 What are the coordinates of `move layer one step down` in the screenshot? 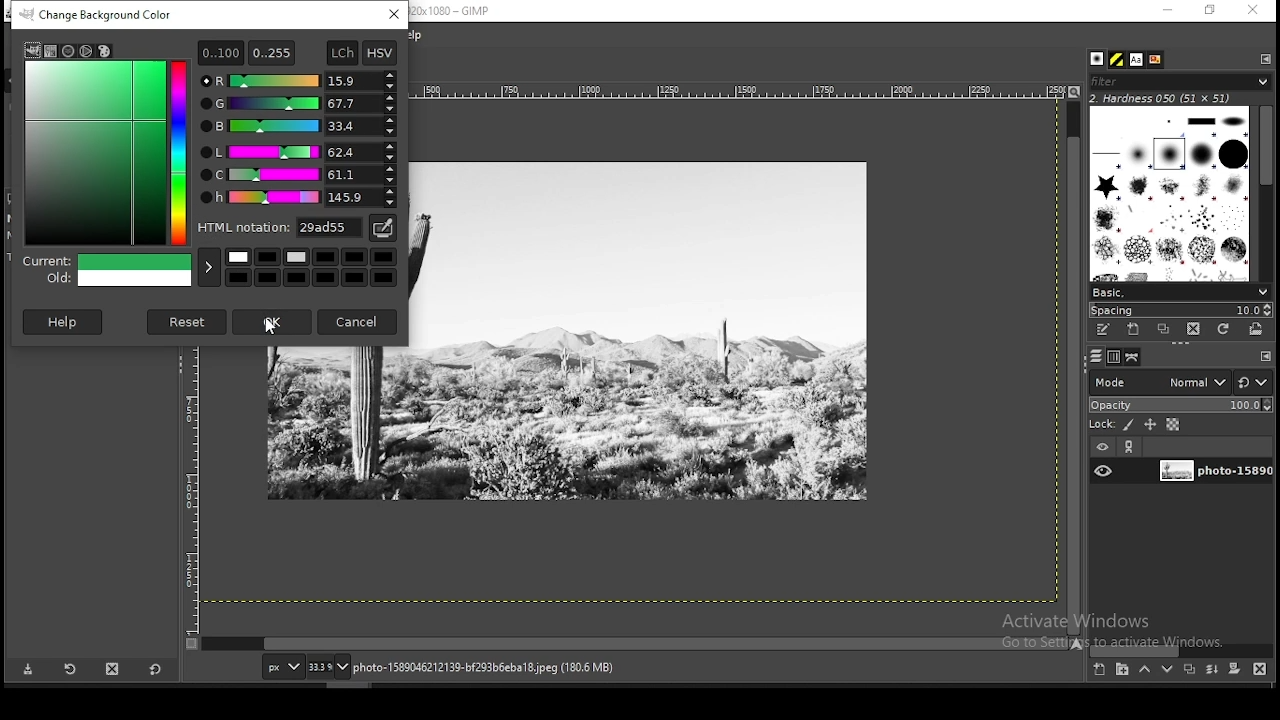 It's located at (1167, 669).